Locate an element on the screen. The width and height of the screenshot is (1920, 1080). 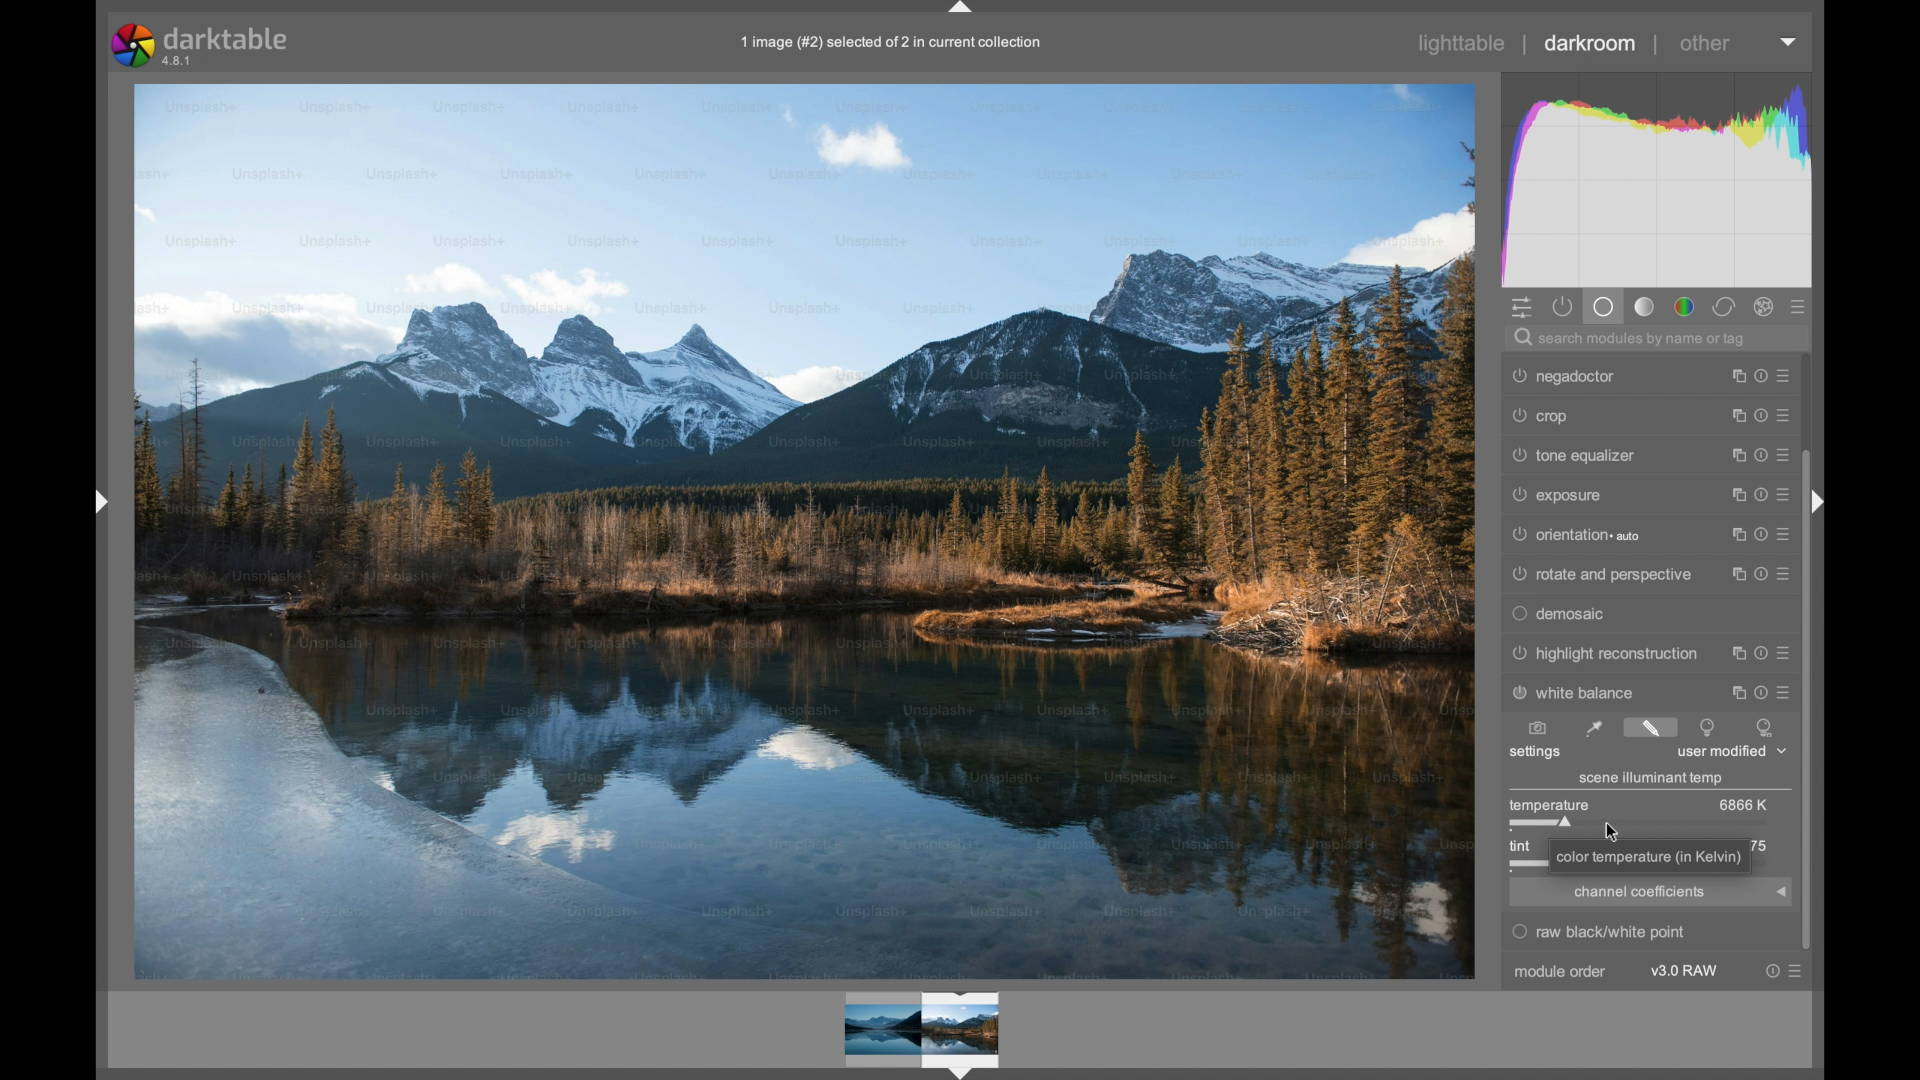
instance is located at coordinates (1733, 408).